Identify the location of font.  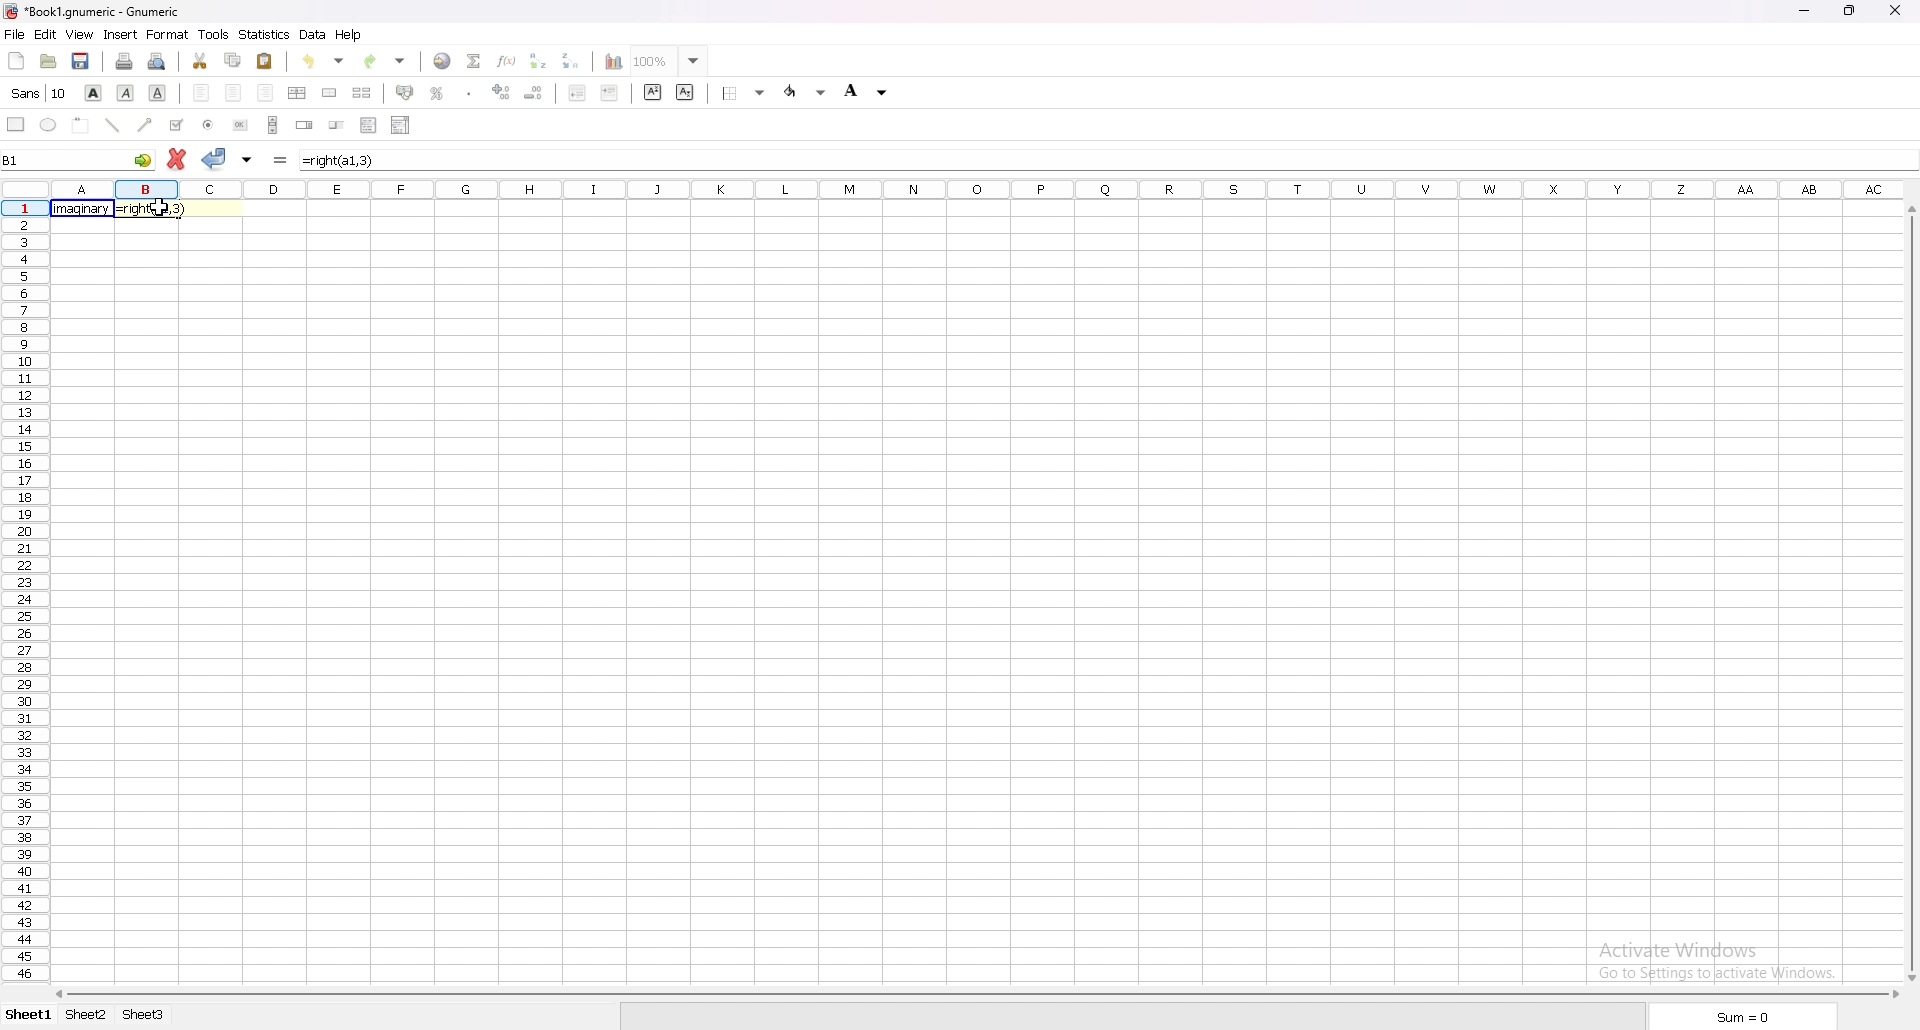
(40, 93).